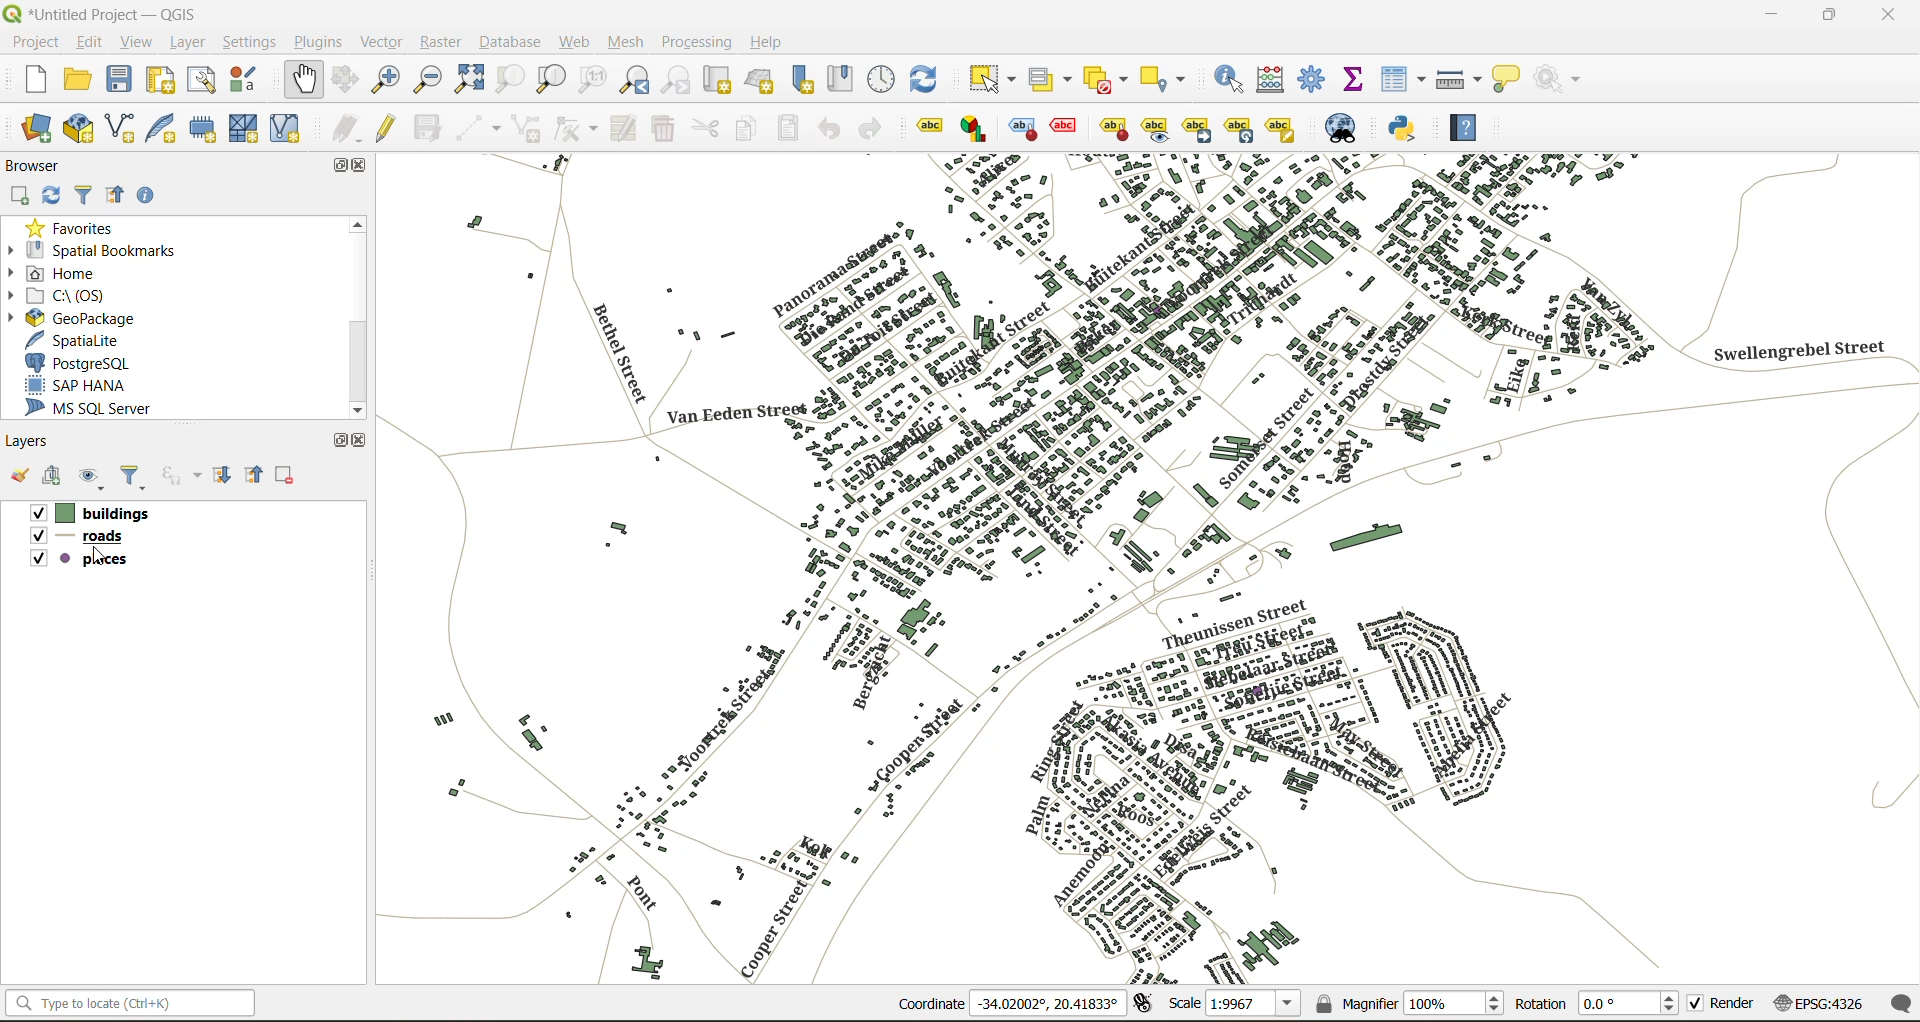 Image resolution: width=1920 pixels, height=1022 pixels. What do you see at coordinates (35, 444) in the screenshot?
I see `layers` at bounding box center [35, 444].